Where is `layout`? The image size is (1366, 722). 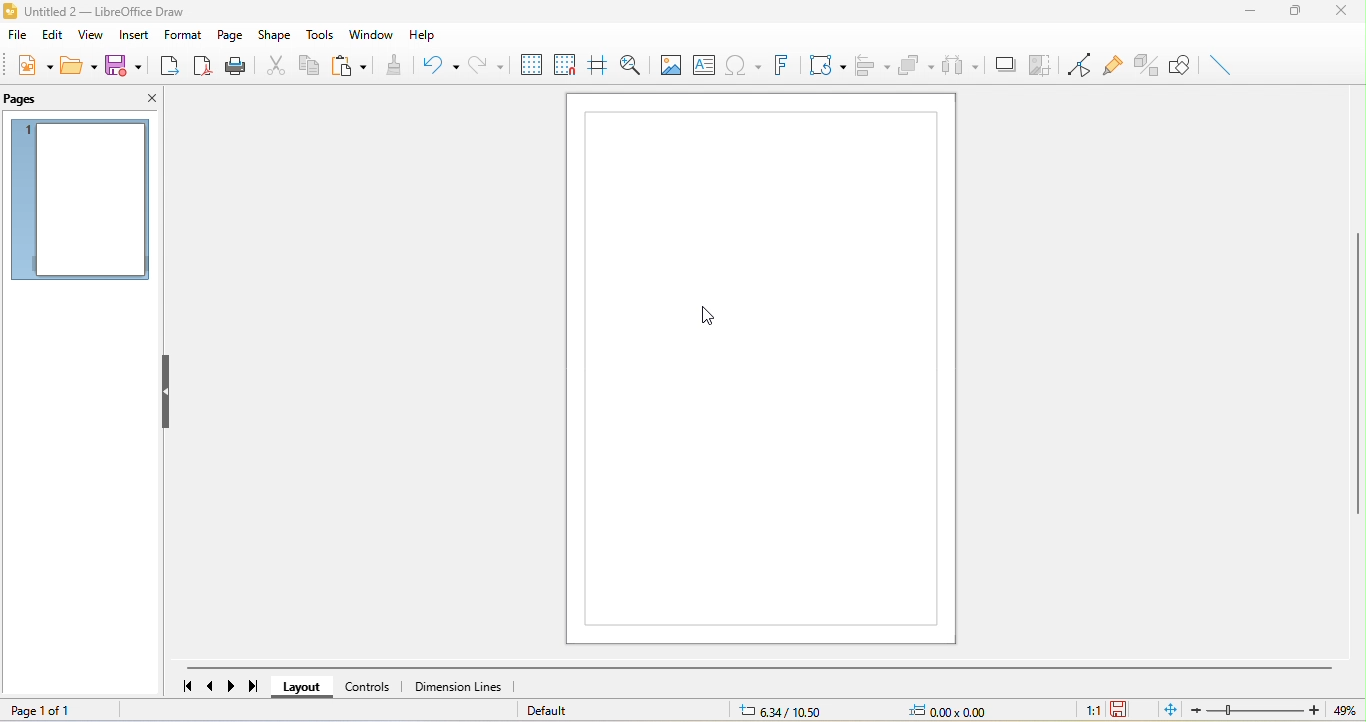
layout is located at coordinates (304, 687).